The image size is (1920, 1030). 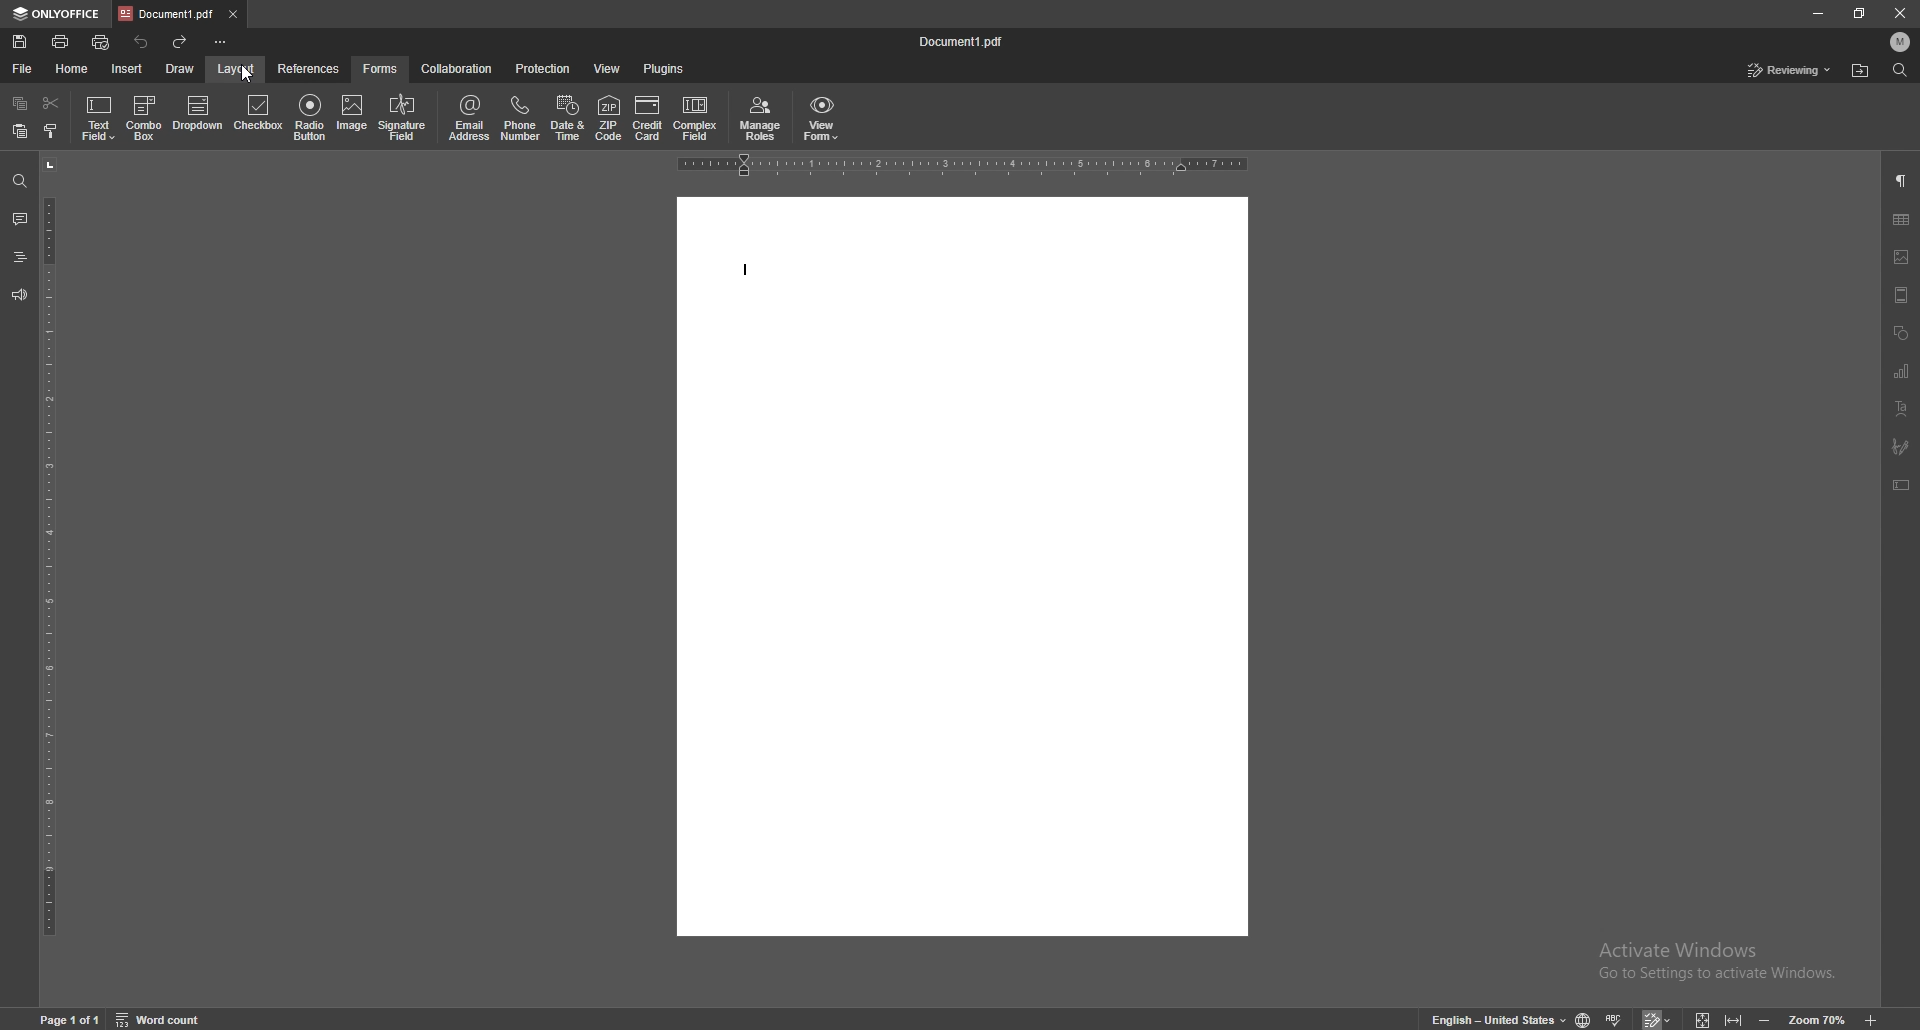 I want to click on dropdown, so click(x=199, y=114).